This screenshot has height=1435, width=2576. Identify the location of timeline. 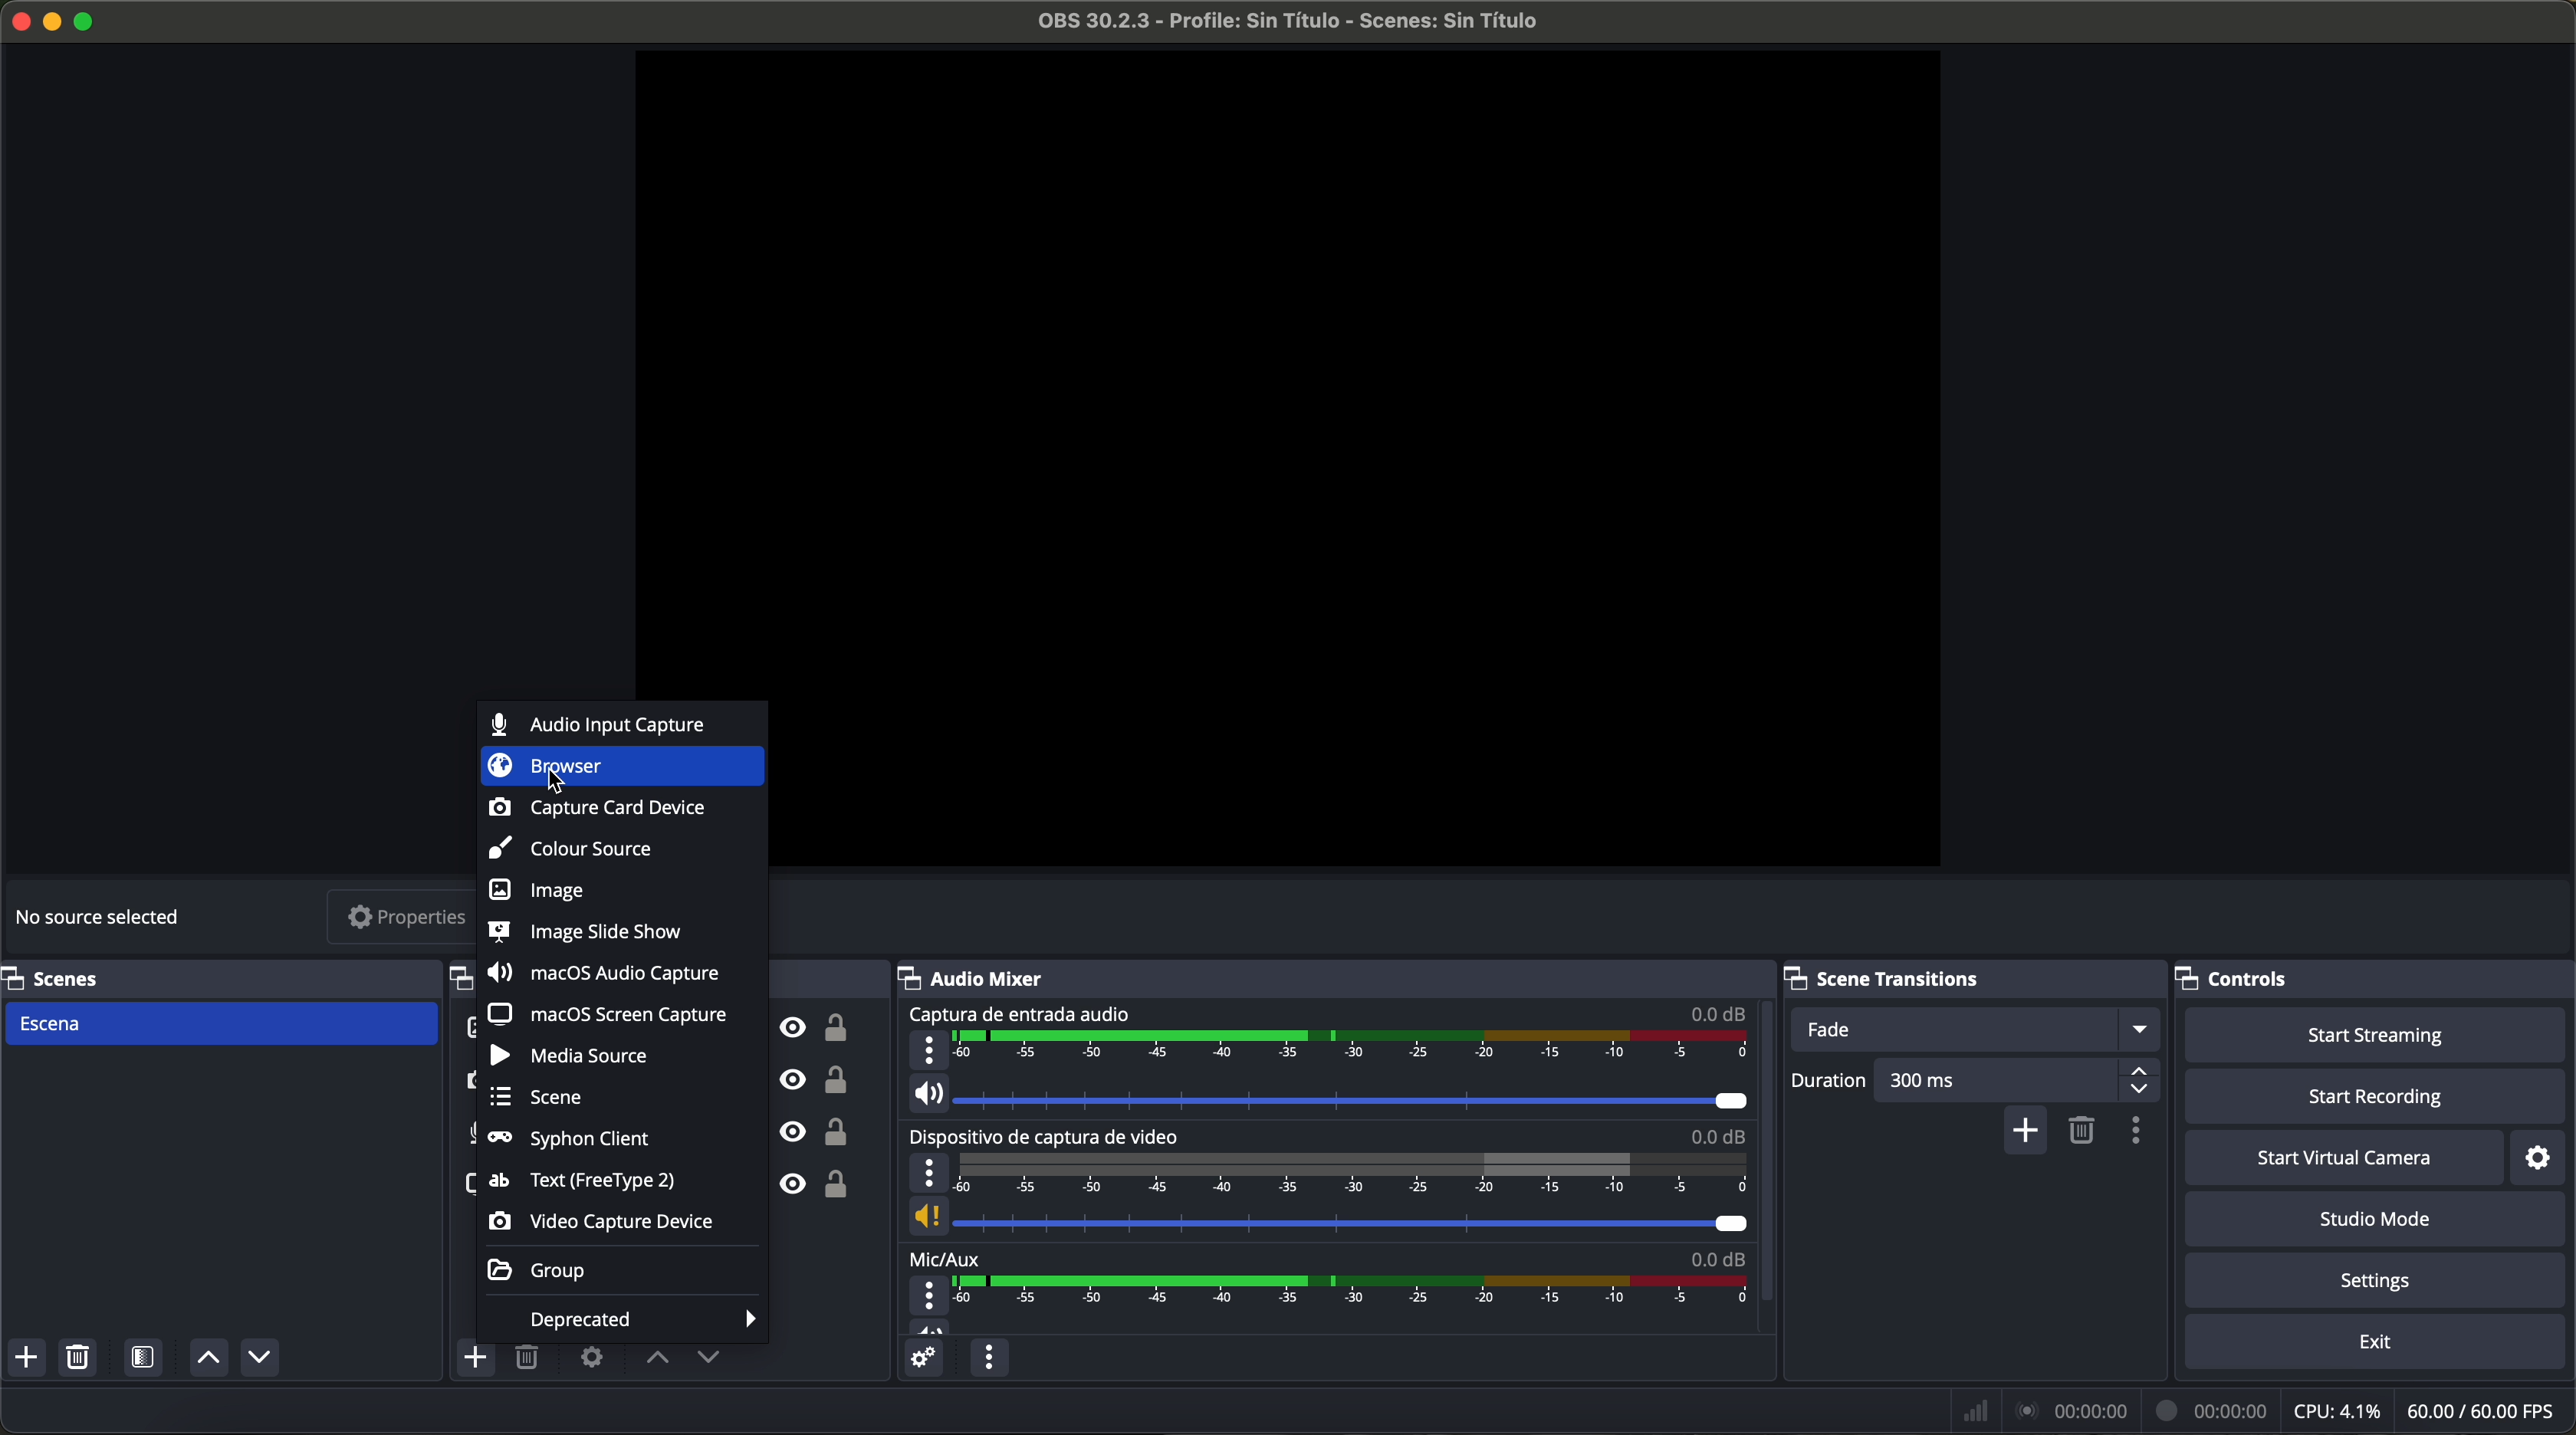
(1357, 1303).